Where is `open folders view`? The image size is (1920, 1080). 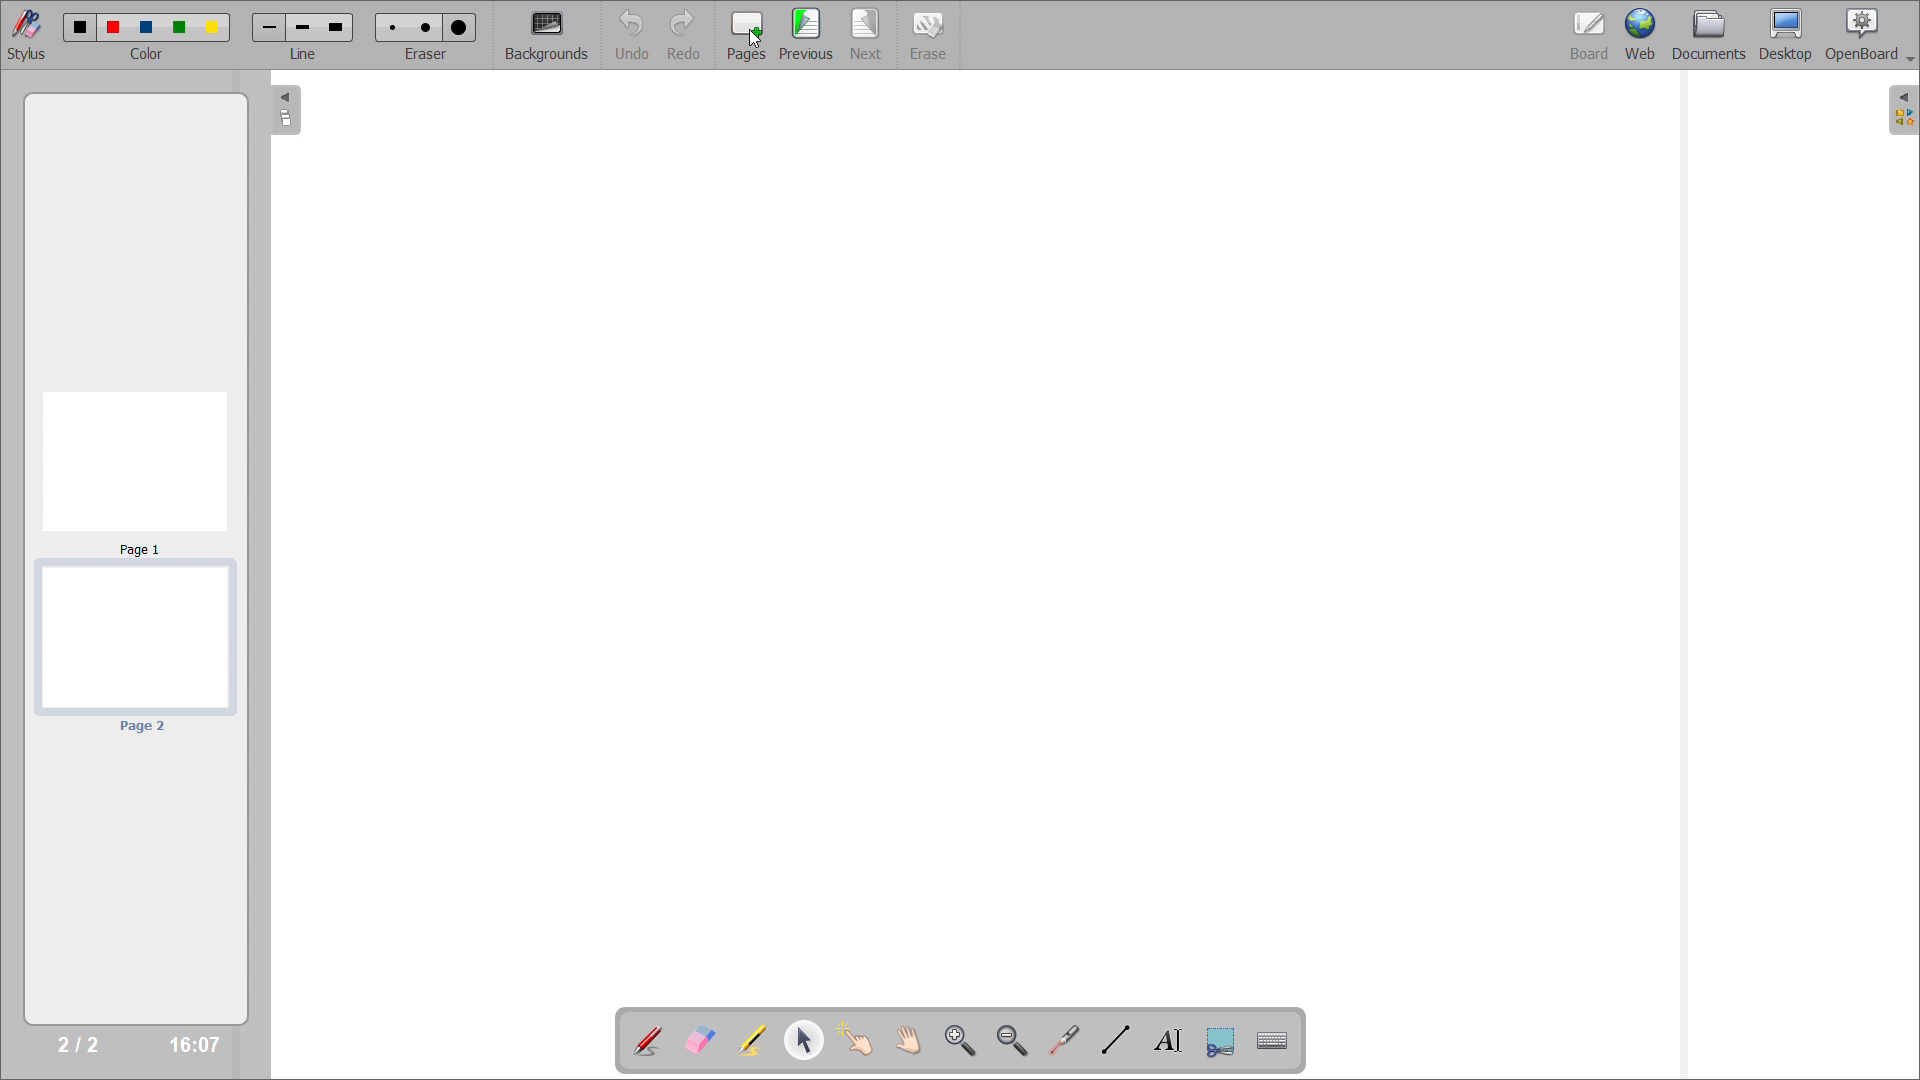 open folders view is located at coordinates (1905, 110).